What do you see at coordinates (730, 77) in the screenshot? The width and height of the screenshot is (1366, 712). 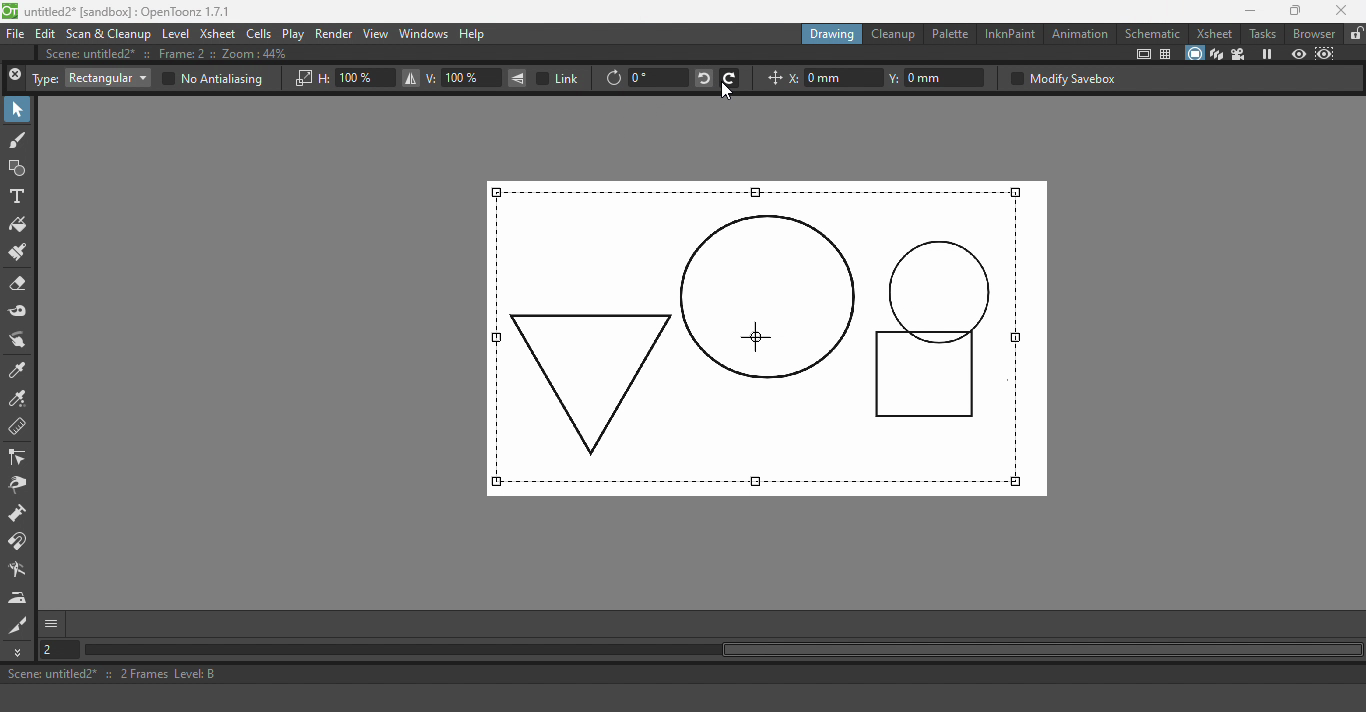 I see `Rotate selection right` at bounding box center [730, 77].